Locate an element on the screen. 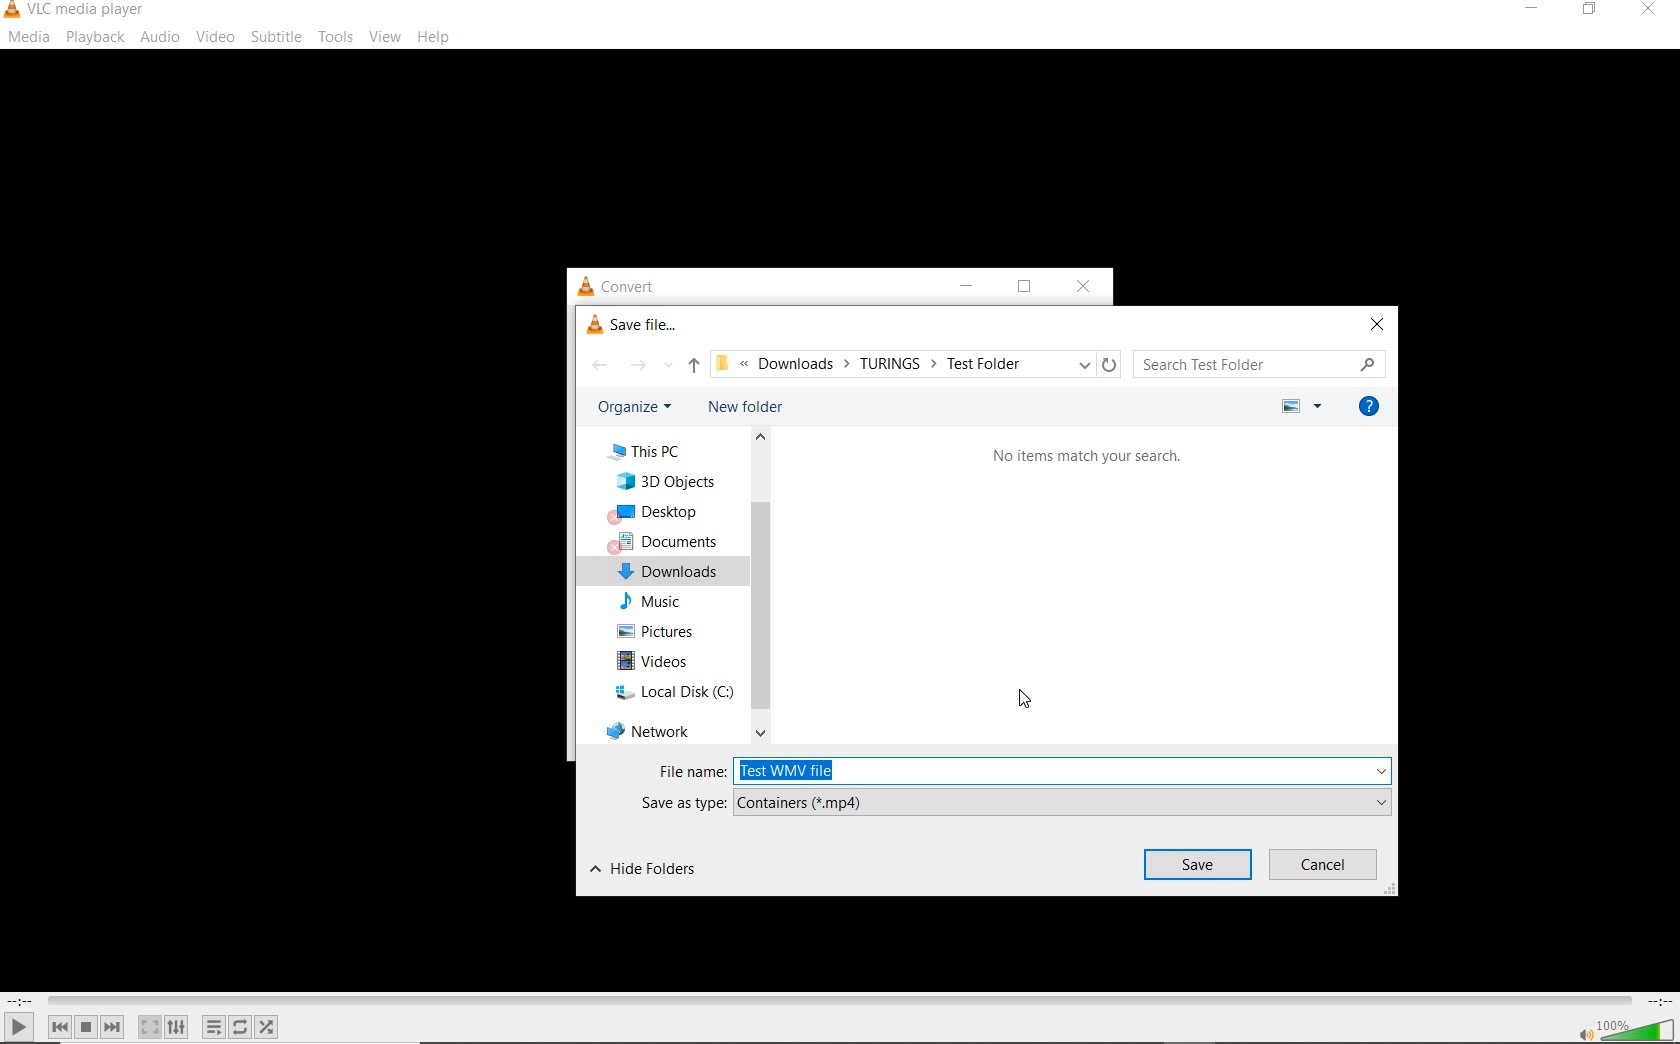 This screenshot has height=1044, width=1680. random is located at coordinates (266, 1027).